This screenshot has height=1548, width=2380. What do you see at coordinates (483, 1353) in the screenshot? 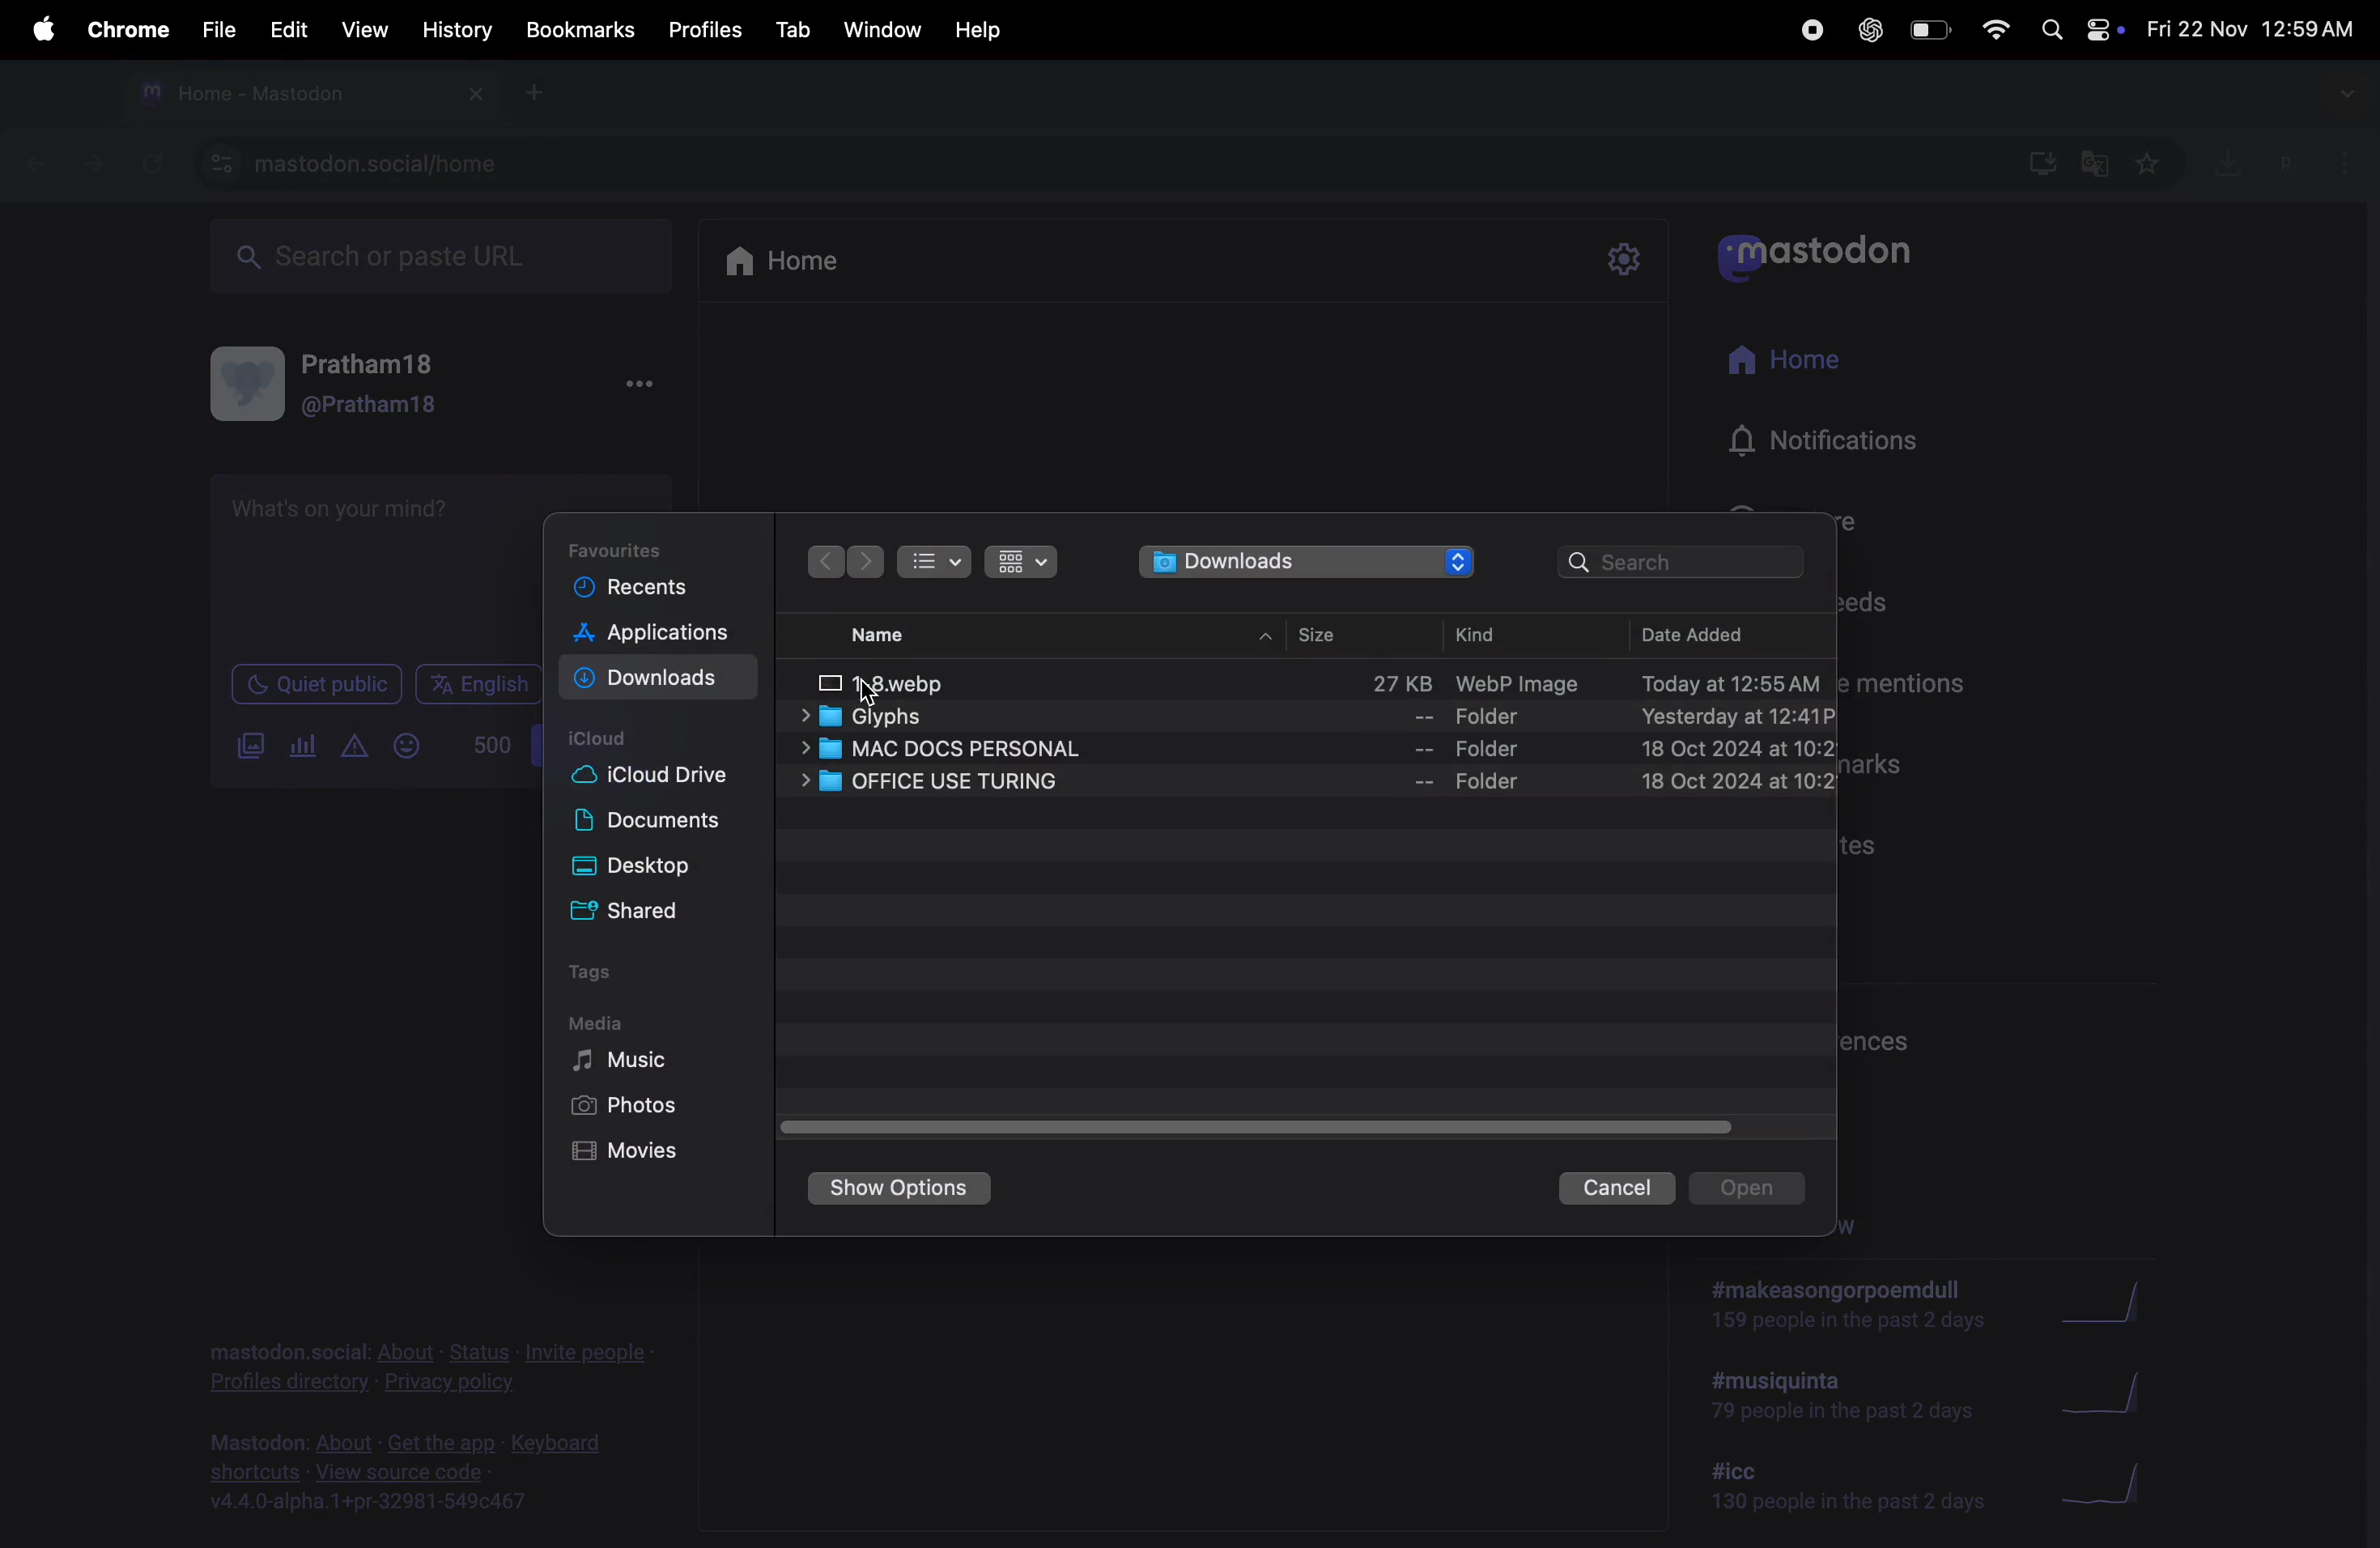
I see `status` at bounding box center [483, 1353].